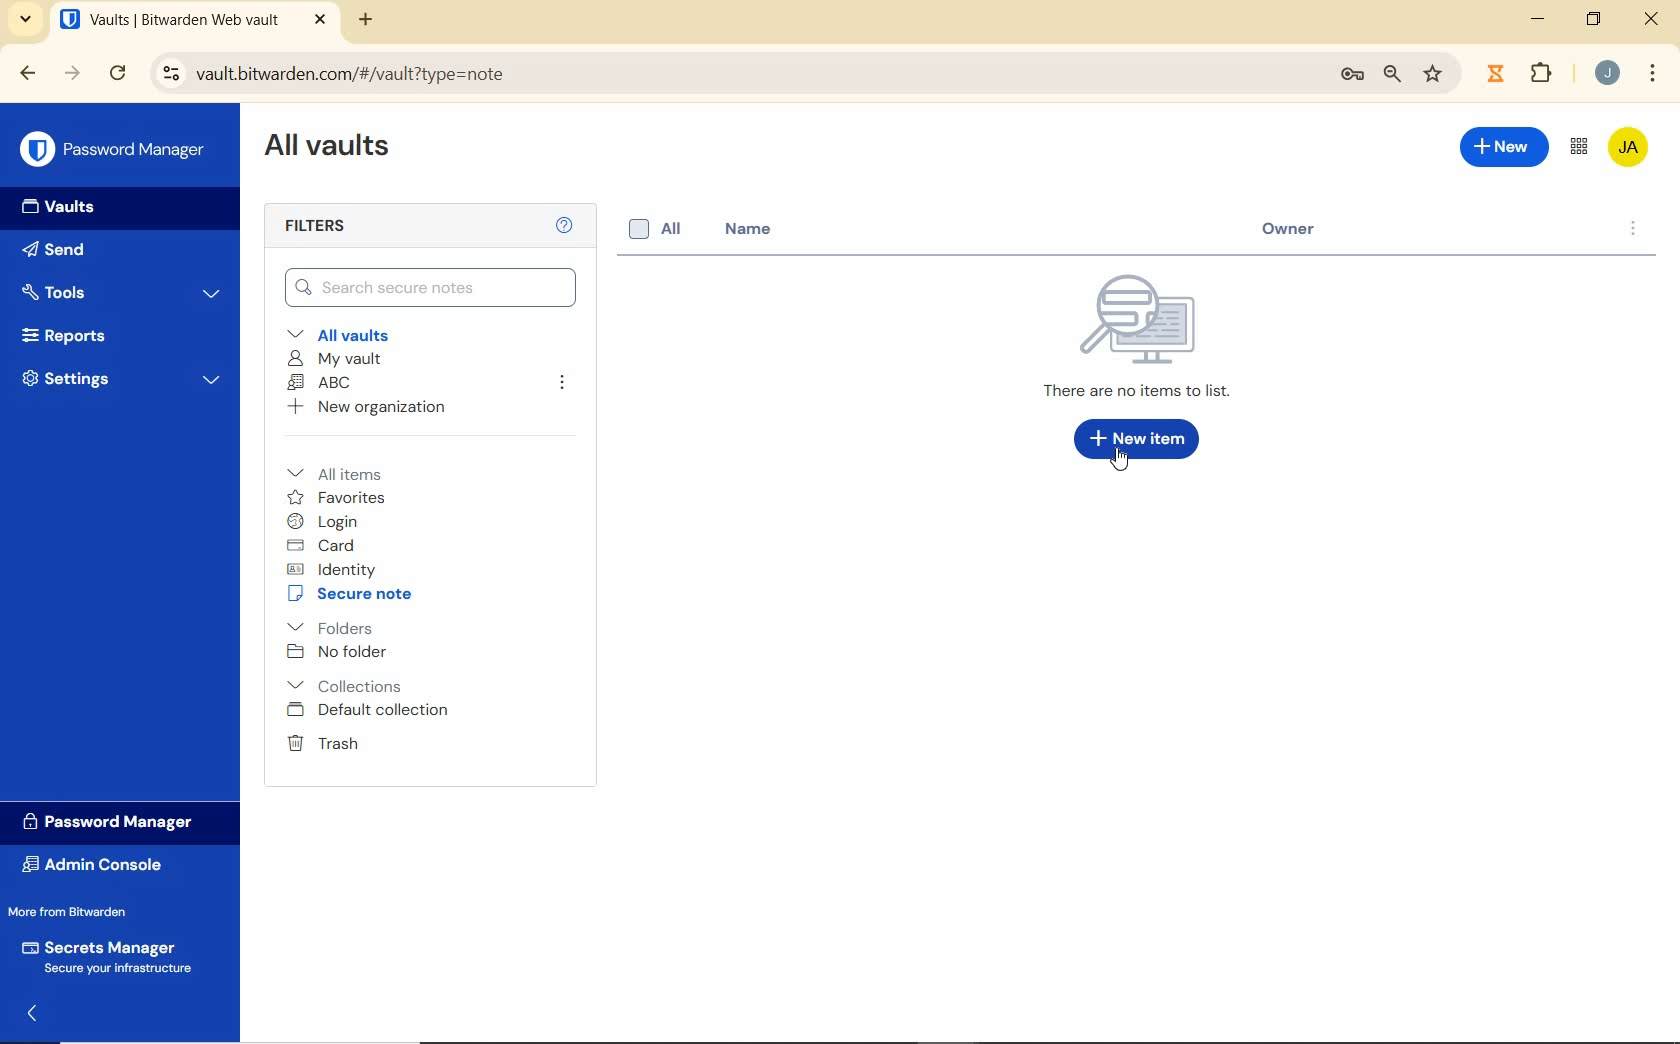 This screenshot has height=1044, width=1680. I want to click on zoom, so click(1393, 76).